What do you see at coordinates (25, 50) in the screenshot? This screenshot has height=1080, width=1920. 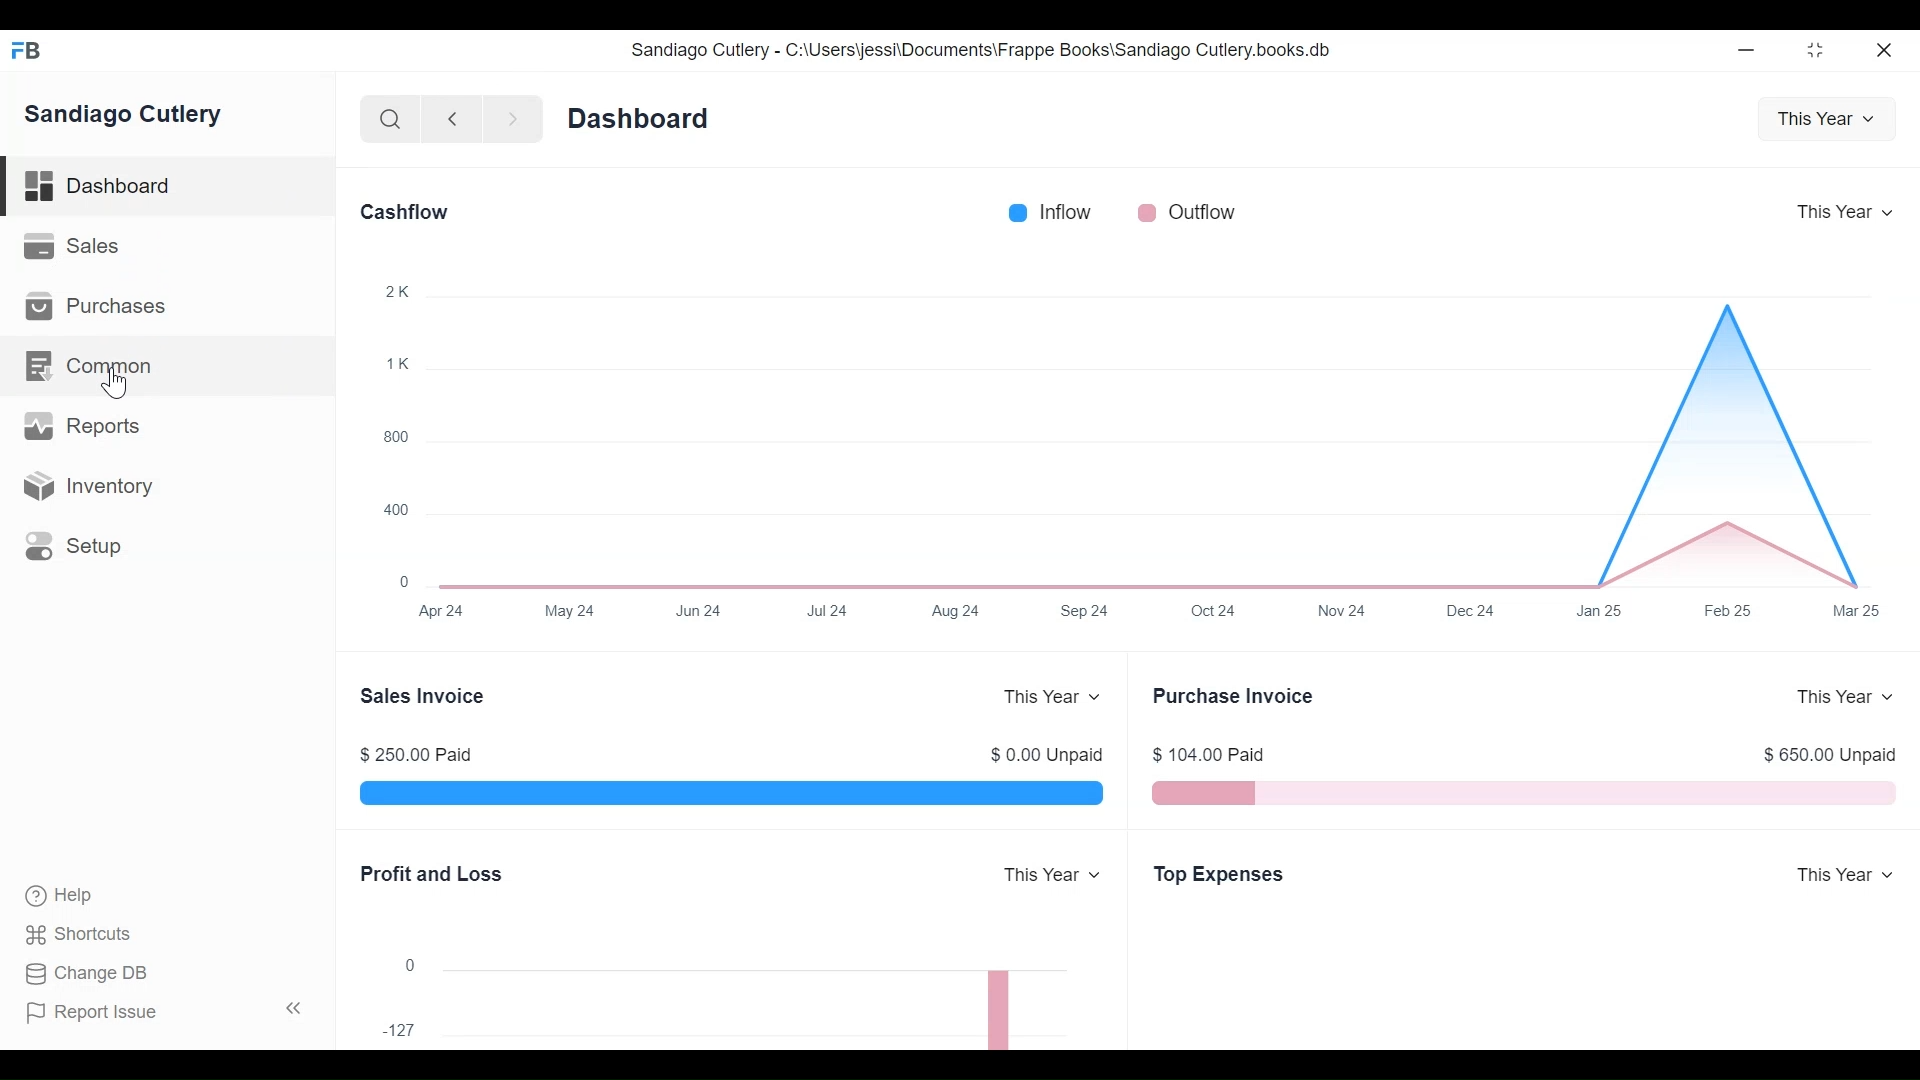 I see `FrappeBooks logo` at bounding box center [25, 50].